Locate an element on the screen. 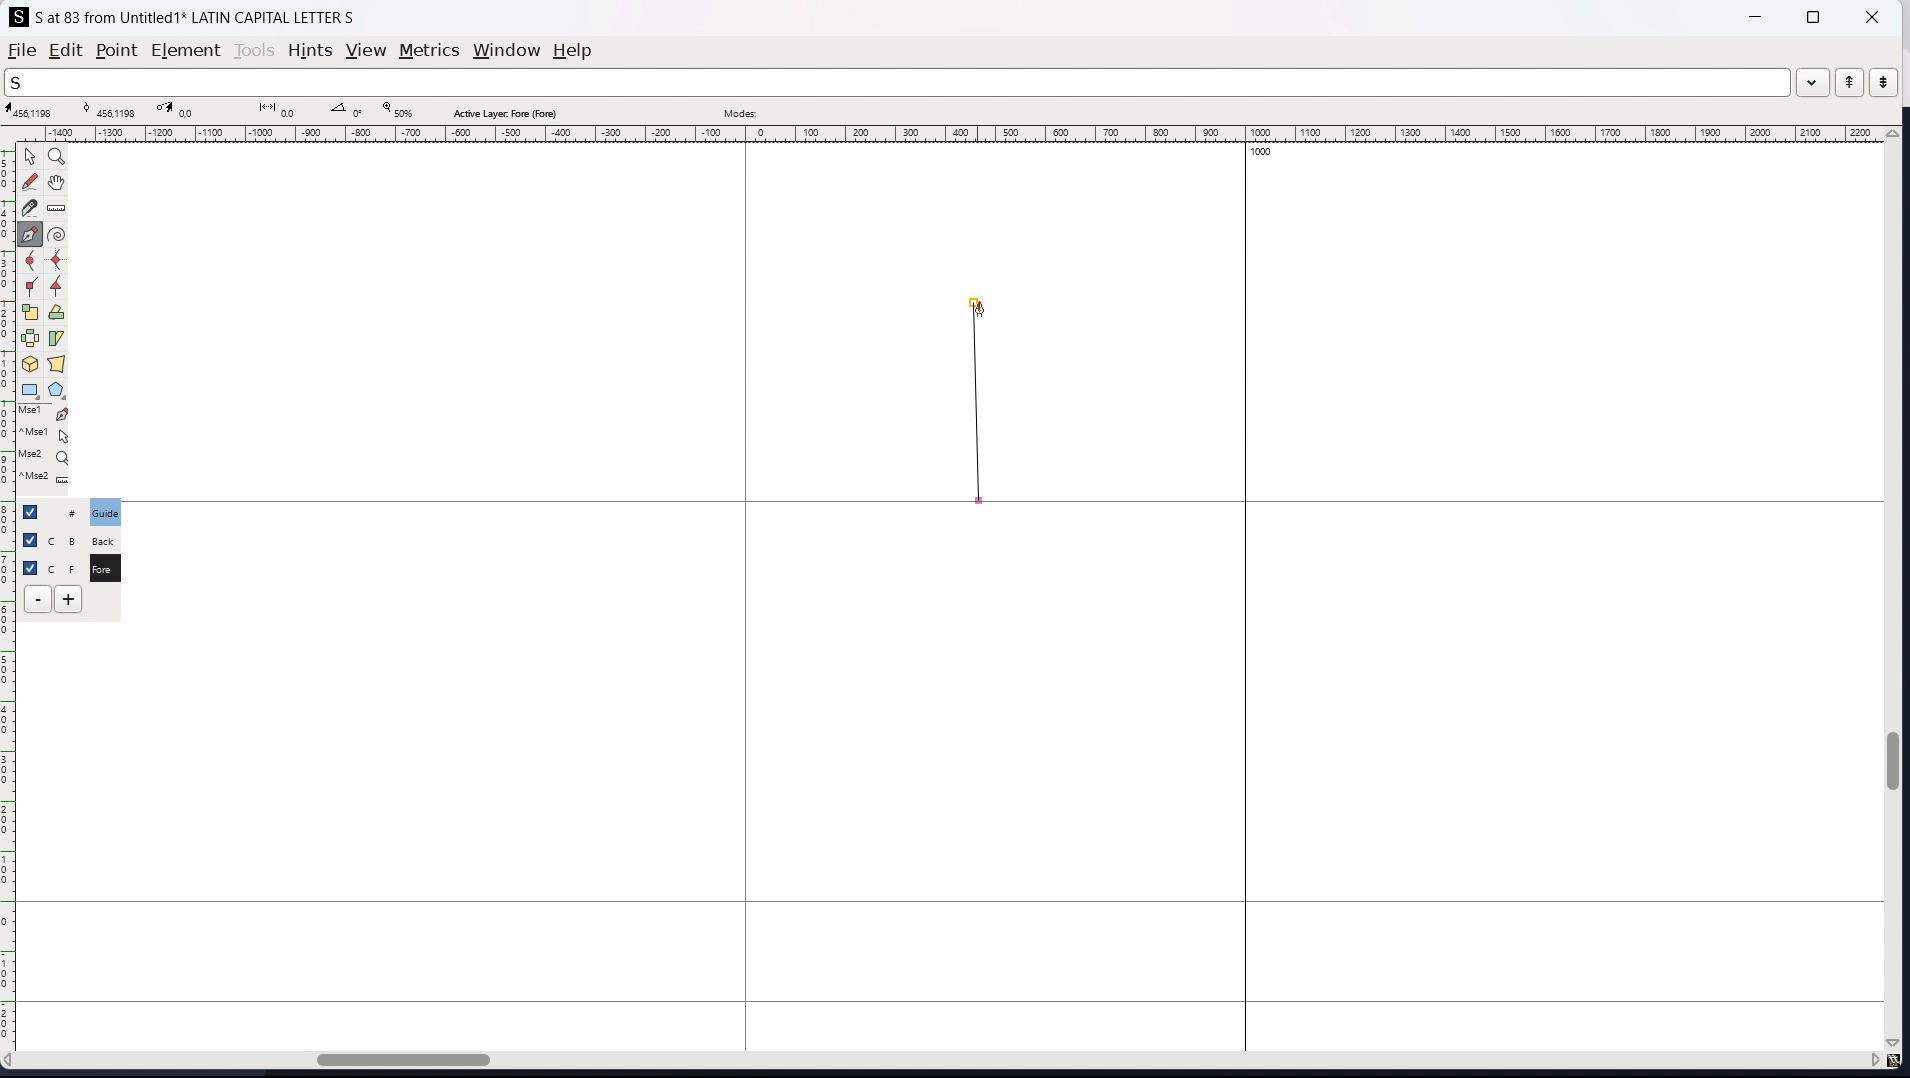  metrics is located at coordinates (429, 50).